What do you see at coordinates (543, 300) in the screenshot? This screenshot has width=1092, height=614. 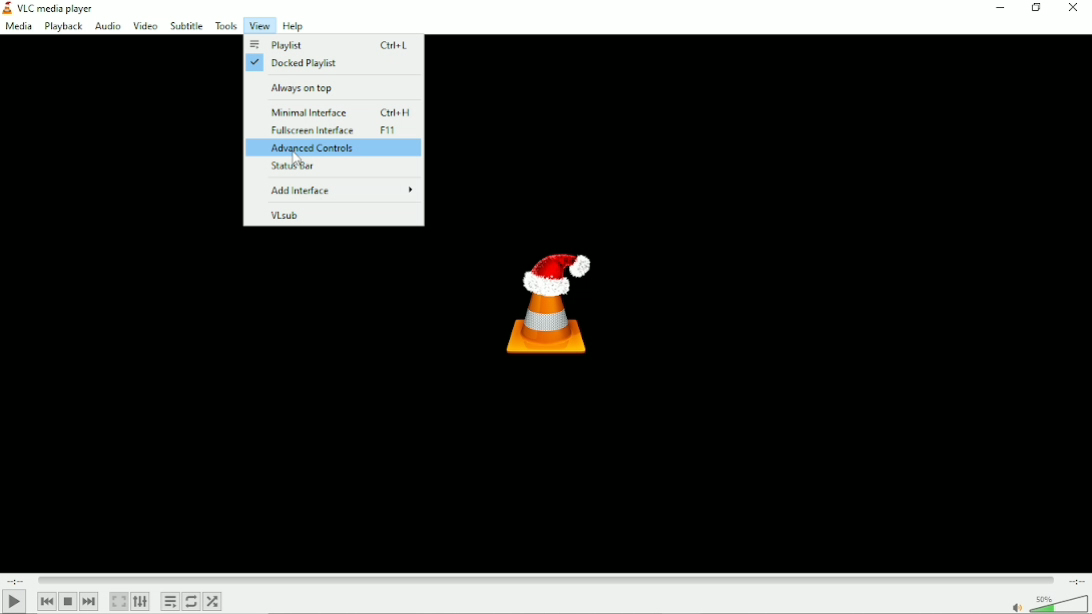 I see `vlc Logo` at bounding box center [543, 300].